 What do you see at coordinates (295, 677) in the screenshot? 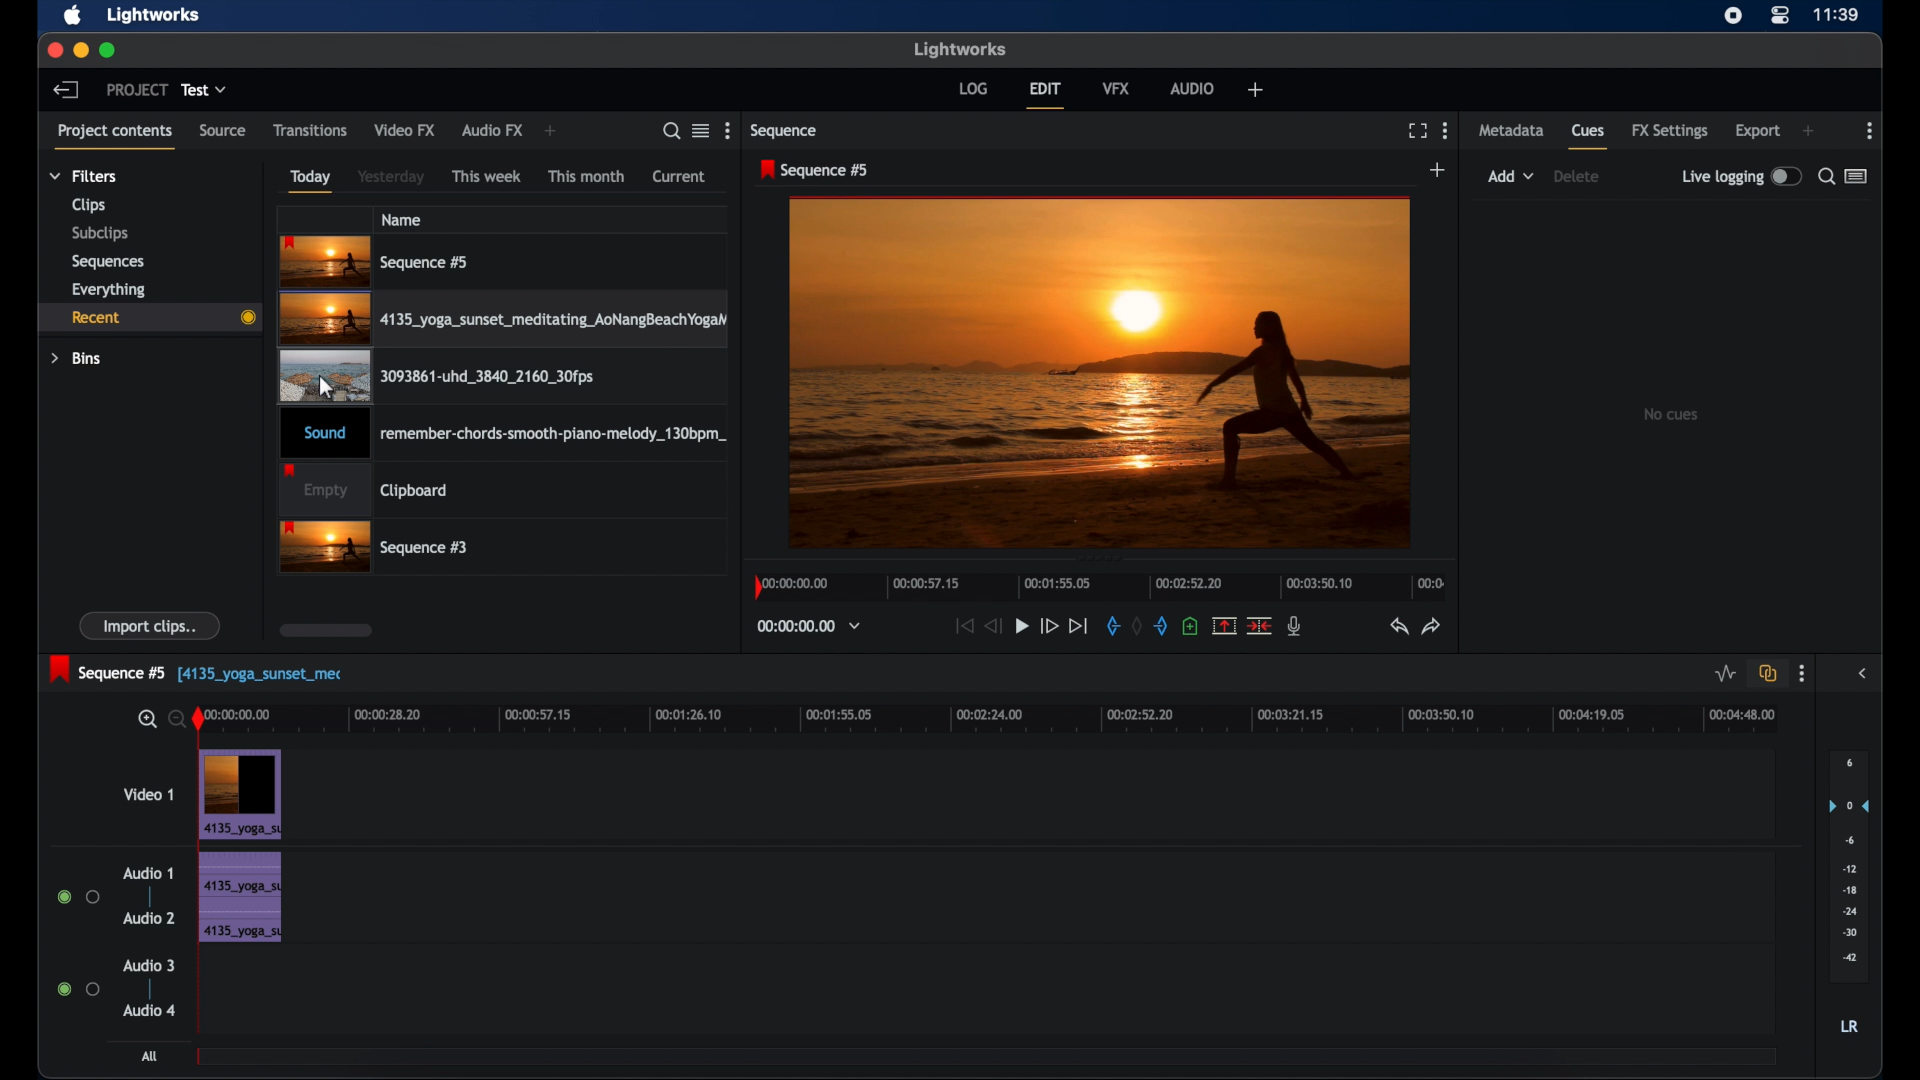
I see `track name` at bounding box center [295, 677].